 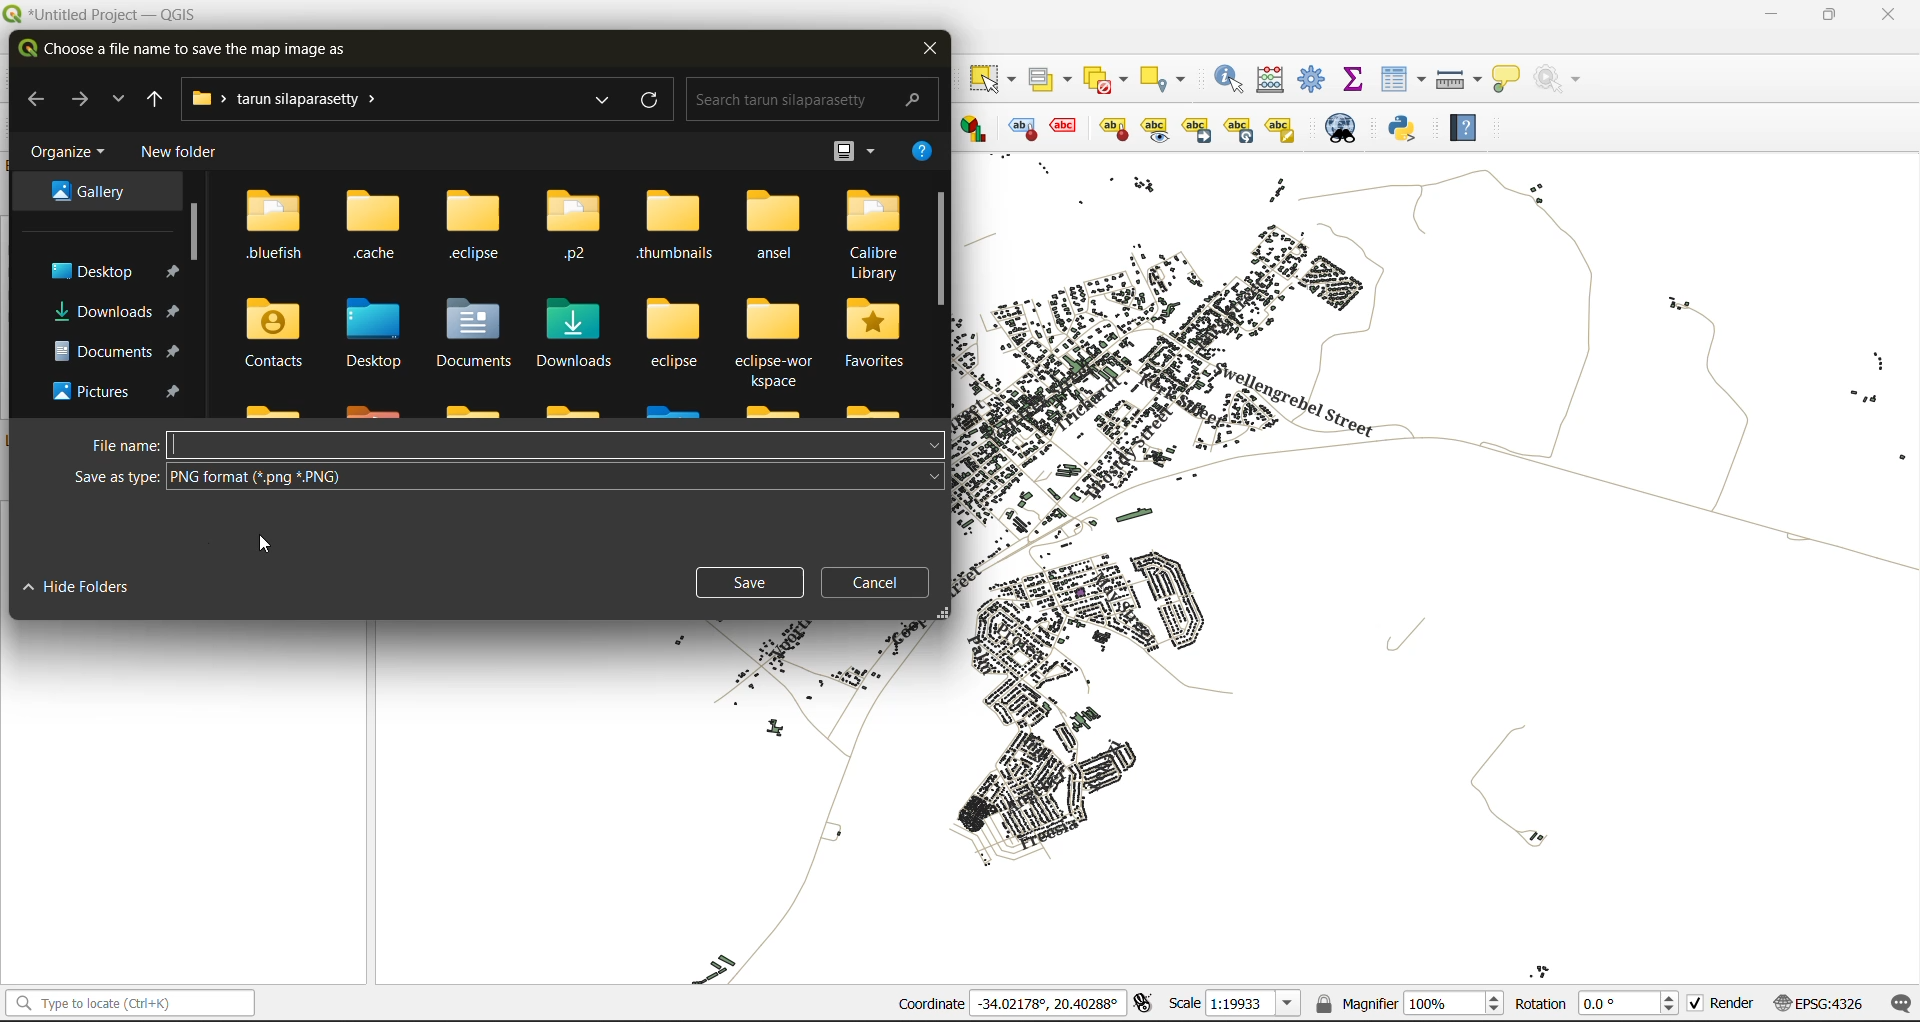 I want to click on select location, so click(x=1170, y=78).